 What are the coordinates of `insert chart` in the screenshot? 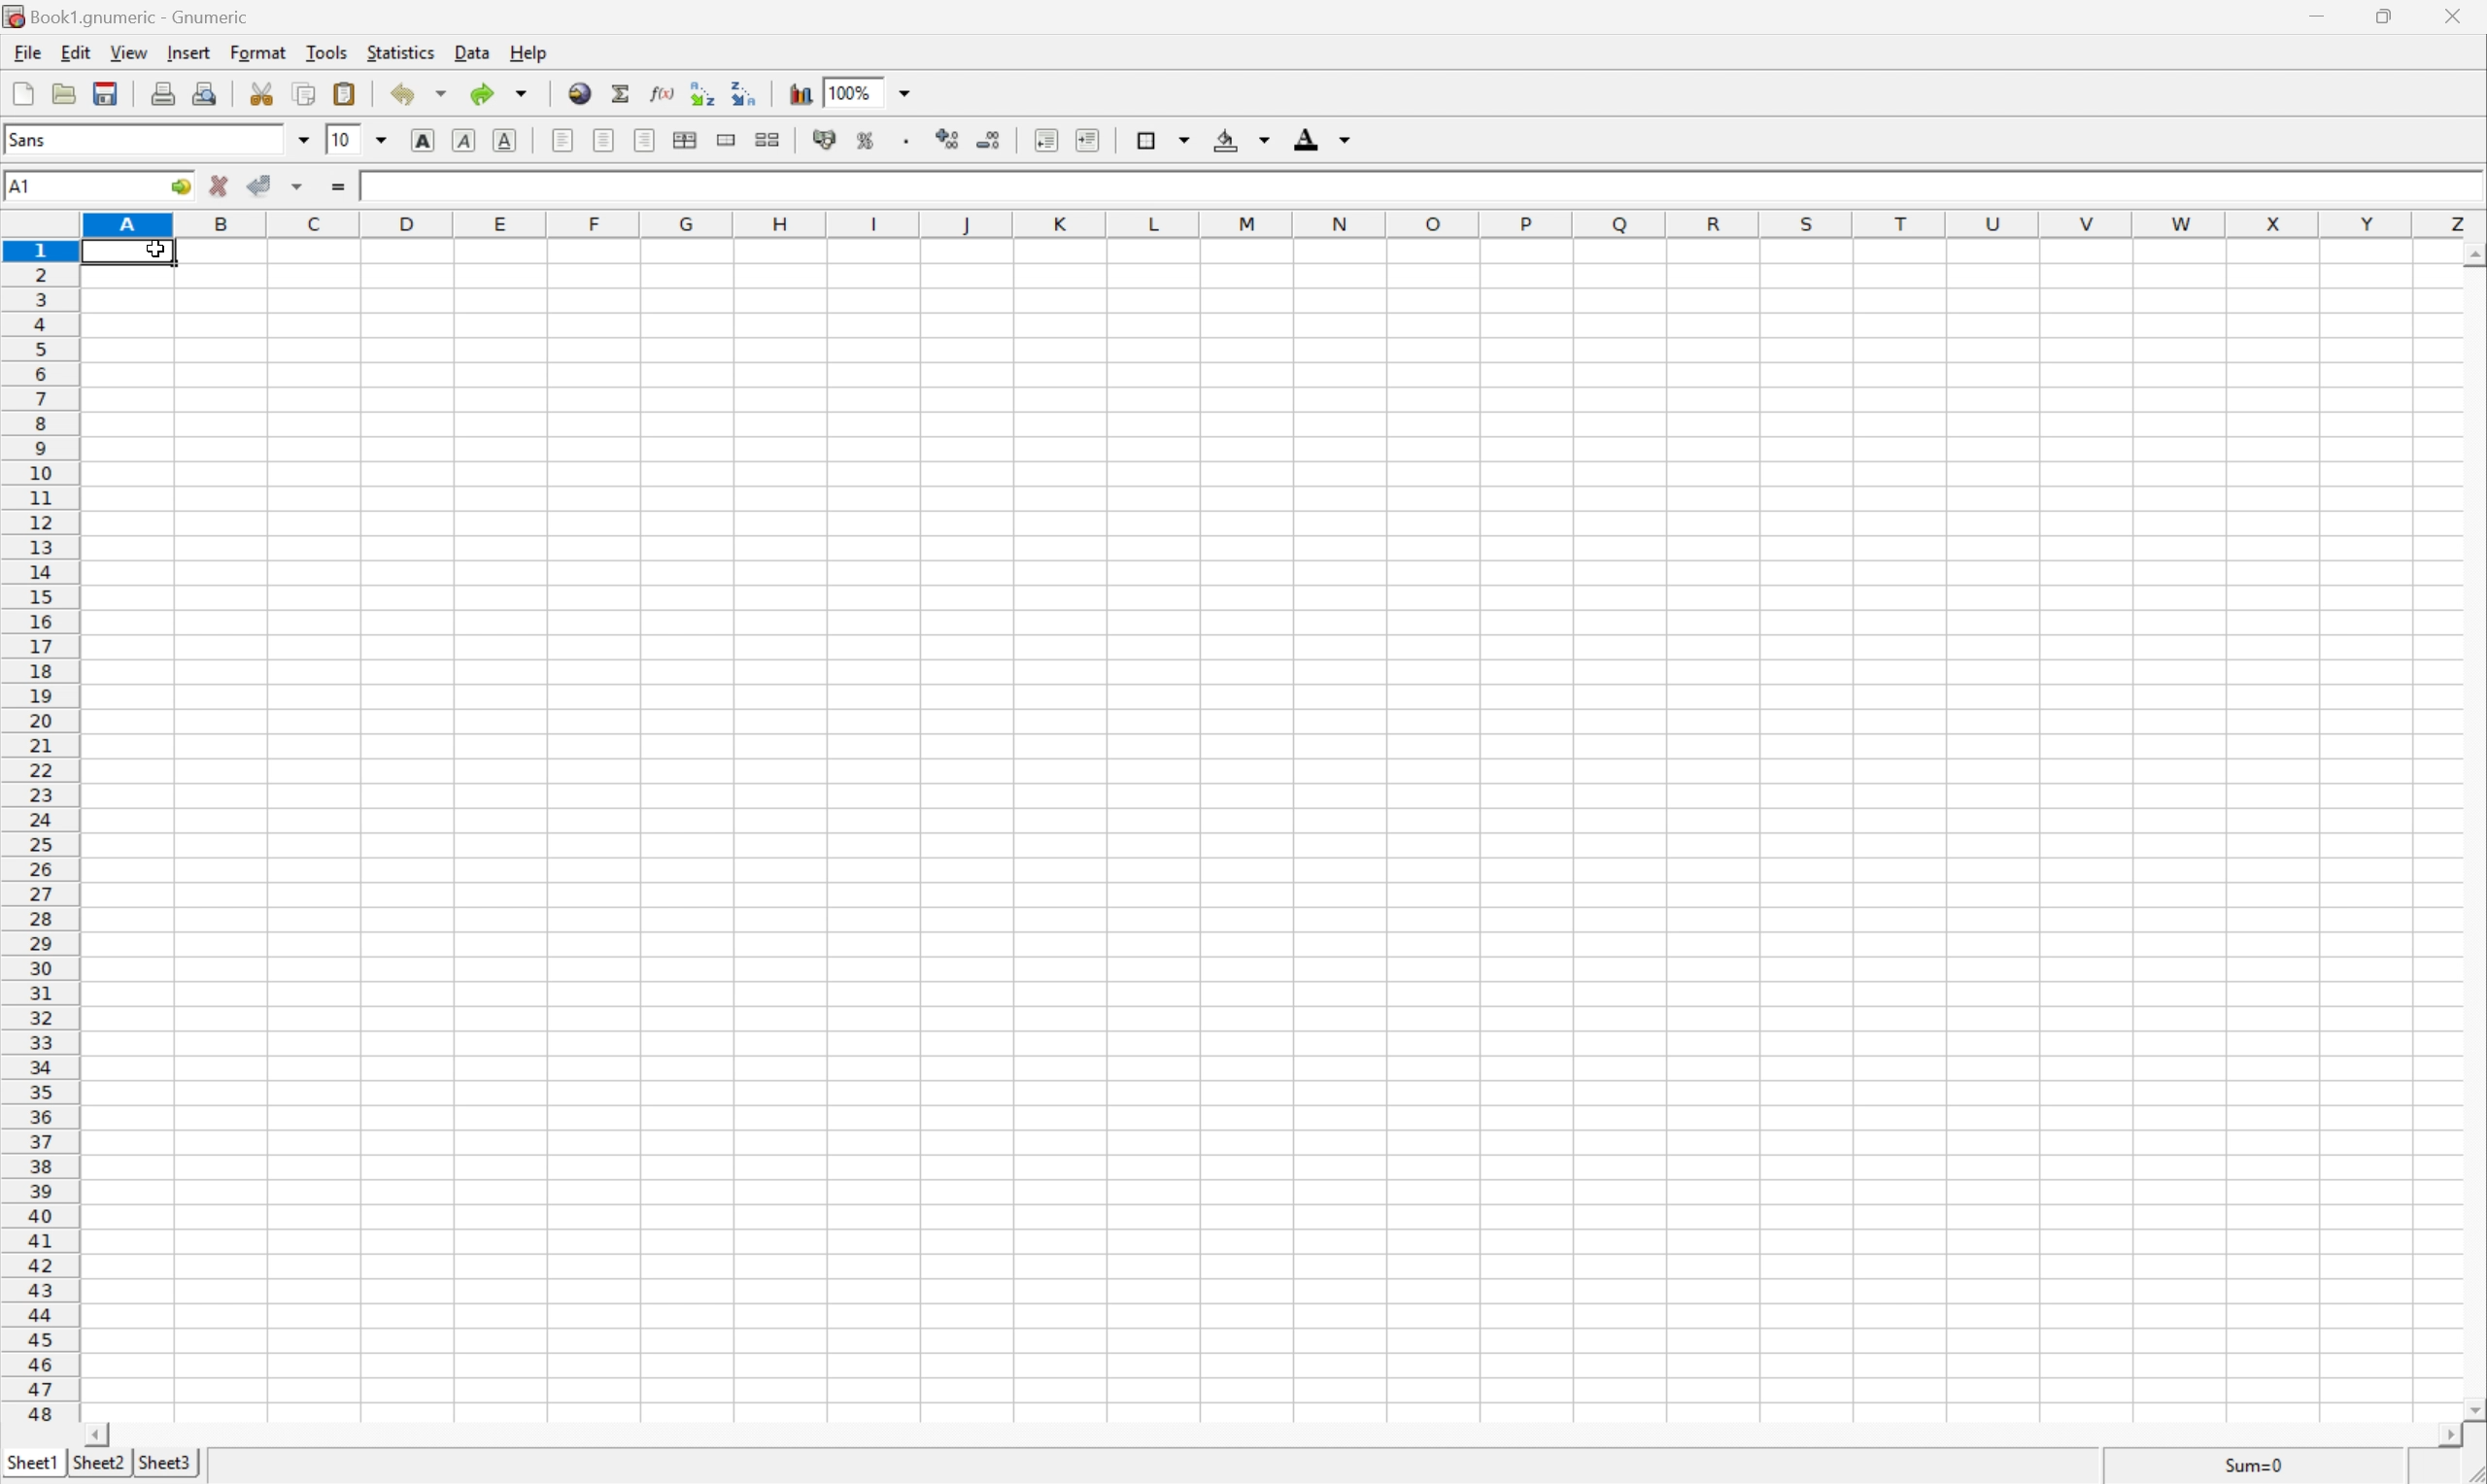 It's located at (798, 91).